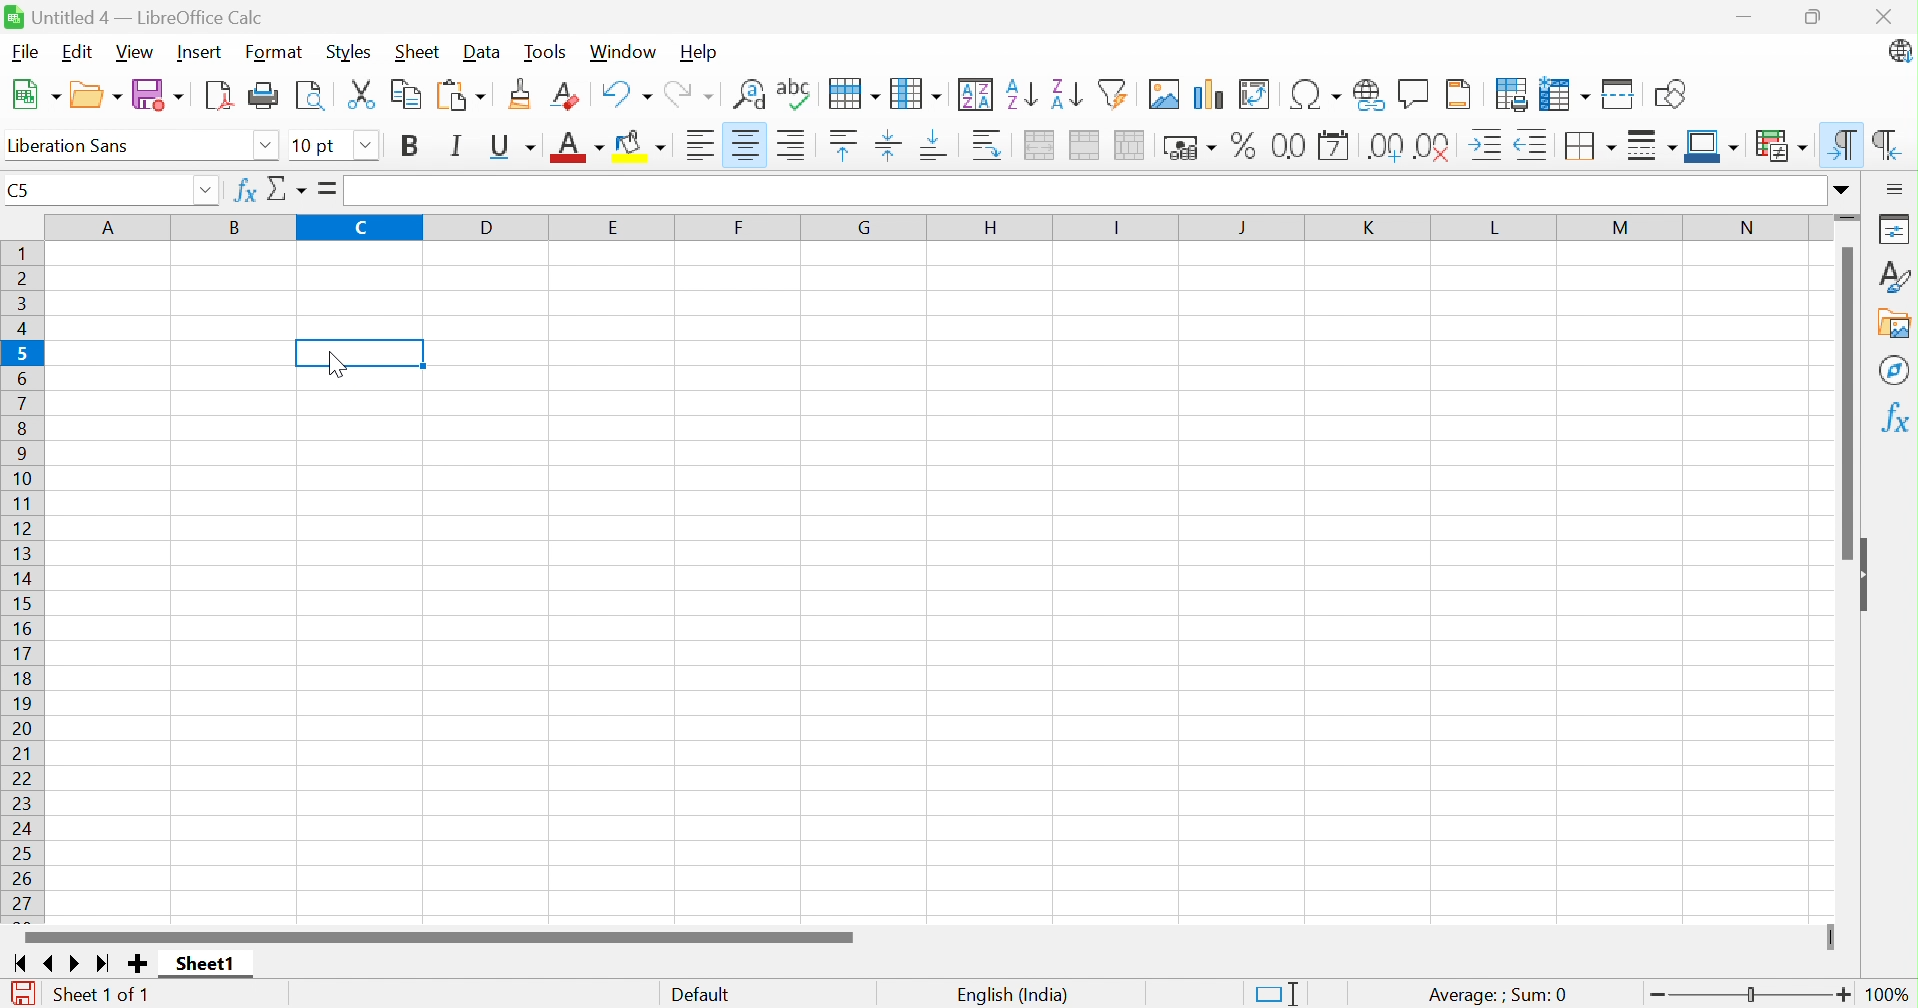  Describe the element at coordinates (1899, 53) in the screenshot. I see `LibreOffice Calc` at that location.